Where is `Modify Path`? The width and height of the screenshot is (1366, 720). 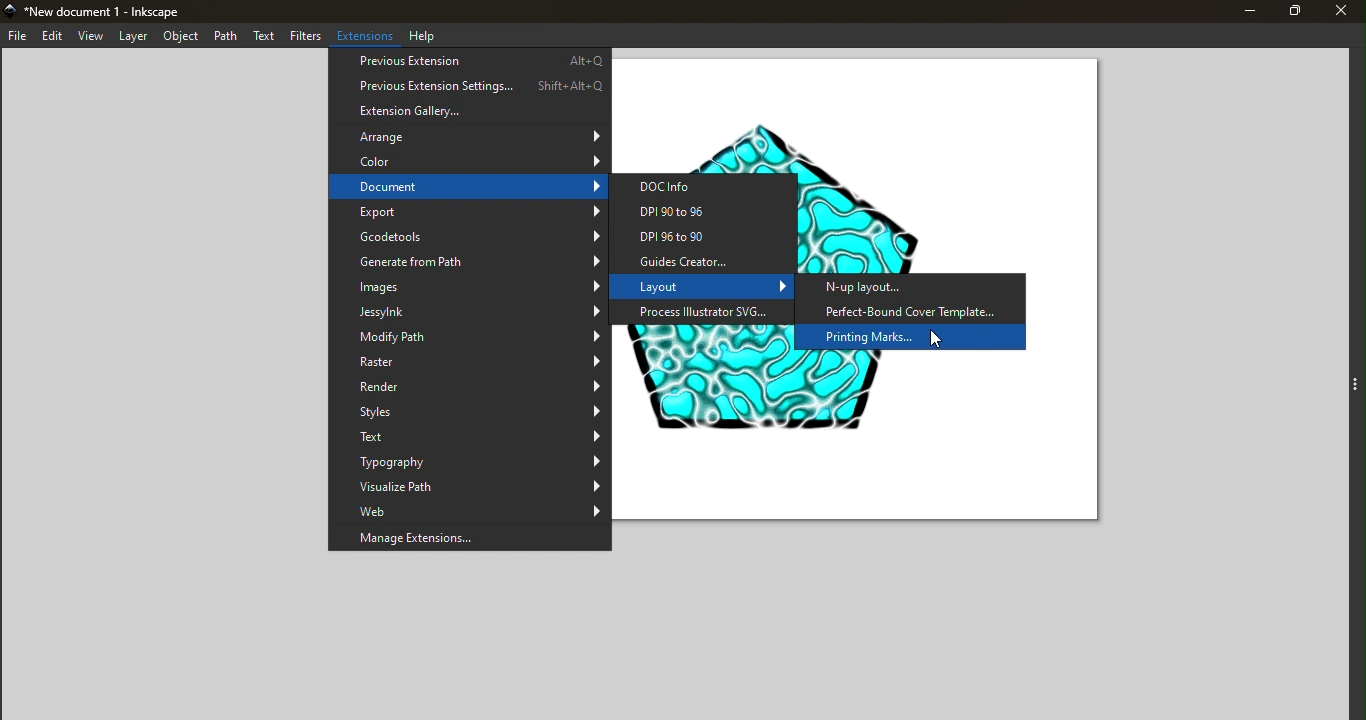
Modify Path is located at coordinates (471, 339).